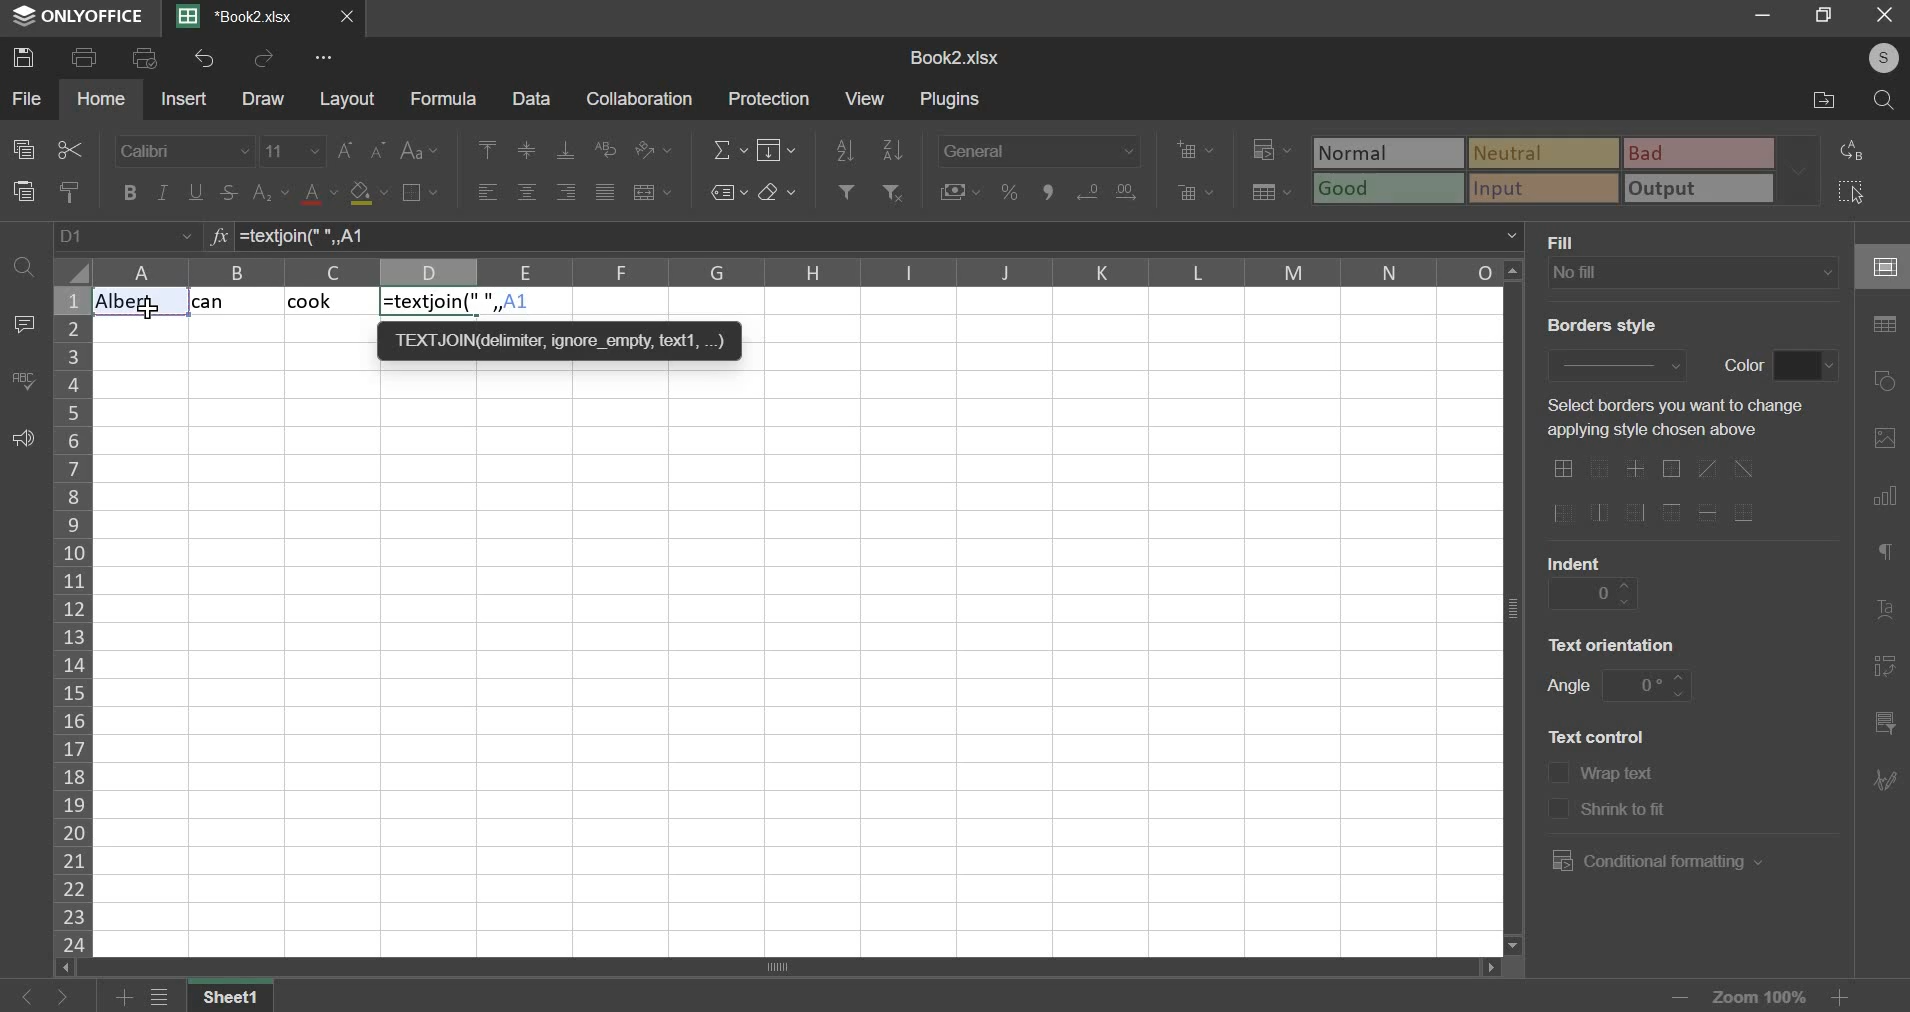 Image resolution: width=1910 pixels, height=1012 pixels. What do you see at coordinates (266, 59) in the screenshot?
I see `redo` at bounding box center [266, 59].